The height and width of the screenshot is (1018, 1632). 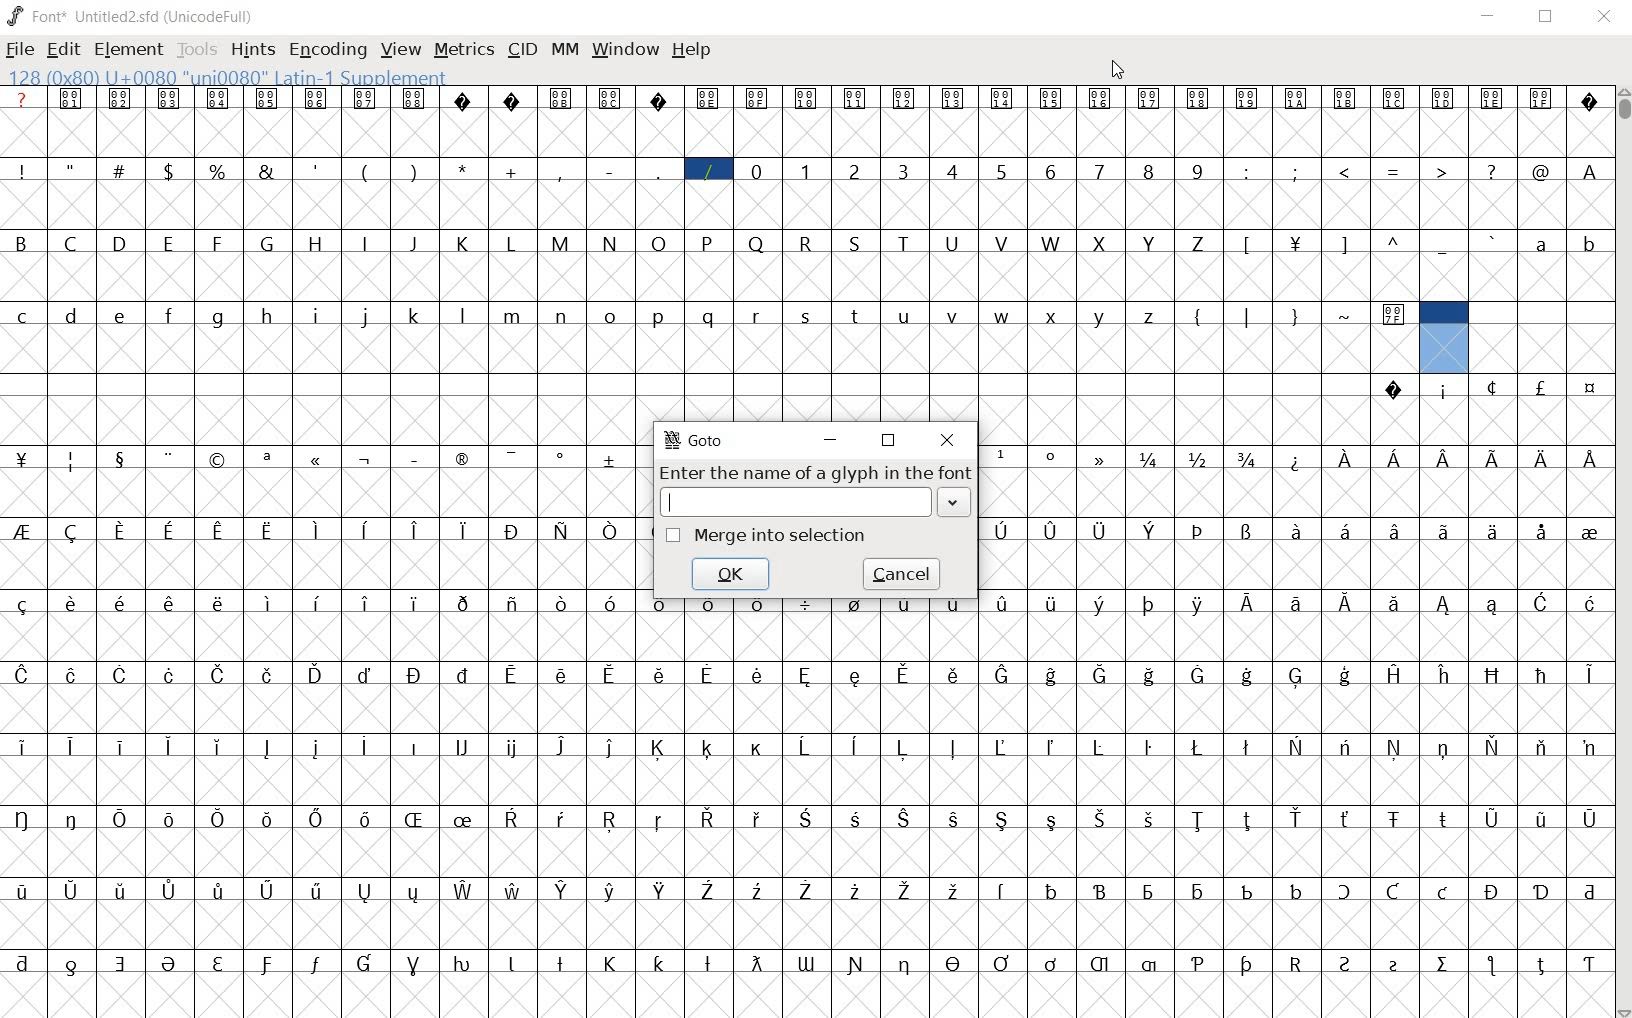 What do you see at coordinates (122, 99) in the screenshot?
I see `Symbol` at bounding box center [122, 99].